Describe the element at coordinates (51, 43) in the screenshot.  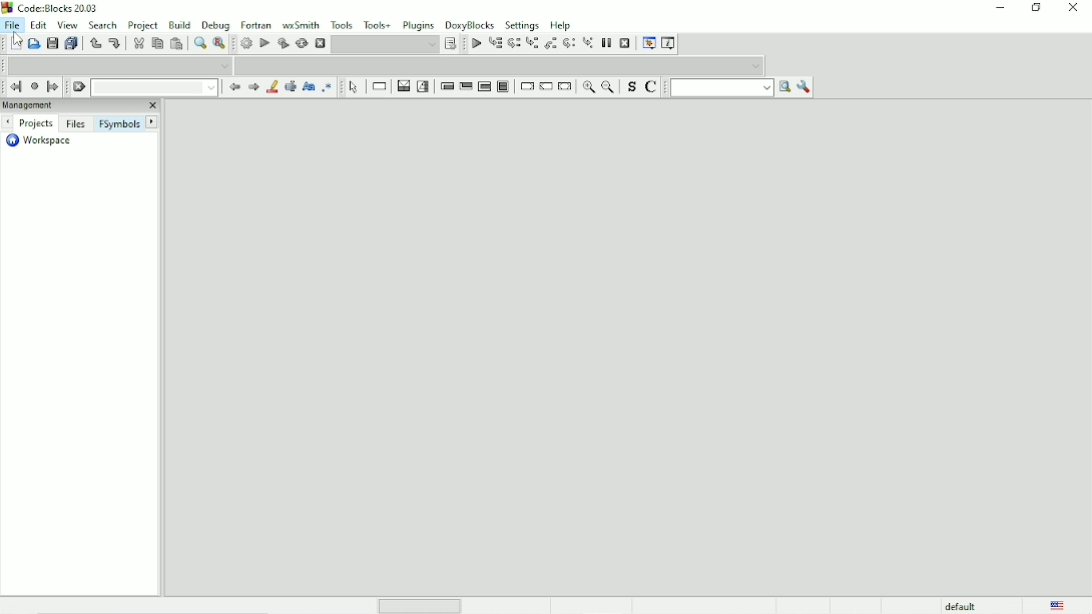
I see `Save` at that location.